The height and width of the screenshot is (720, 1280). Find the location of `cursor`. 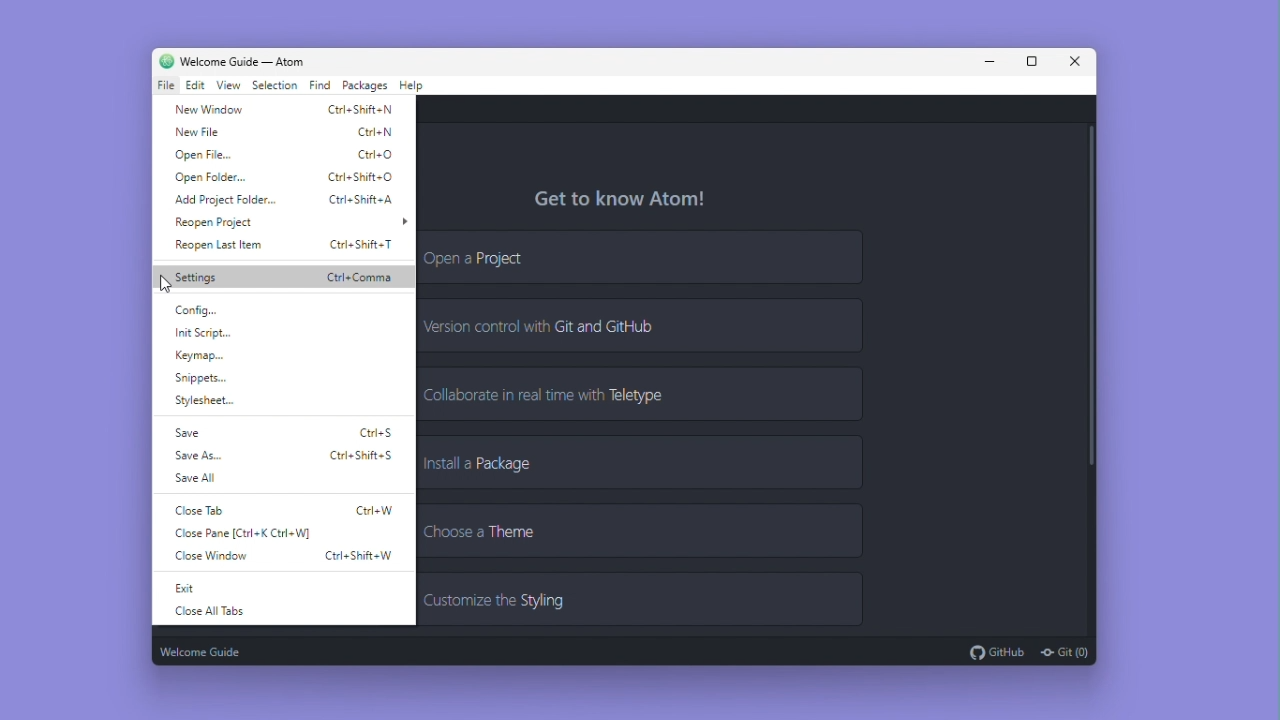

cursor is located at coordinates (163, 281).